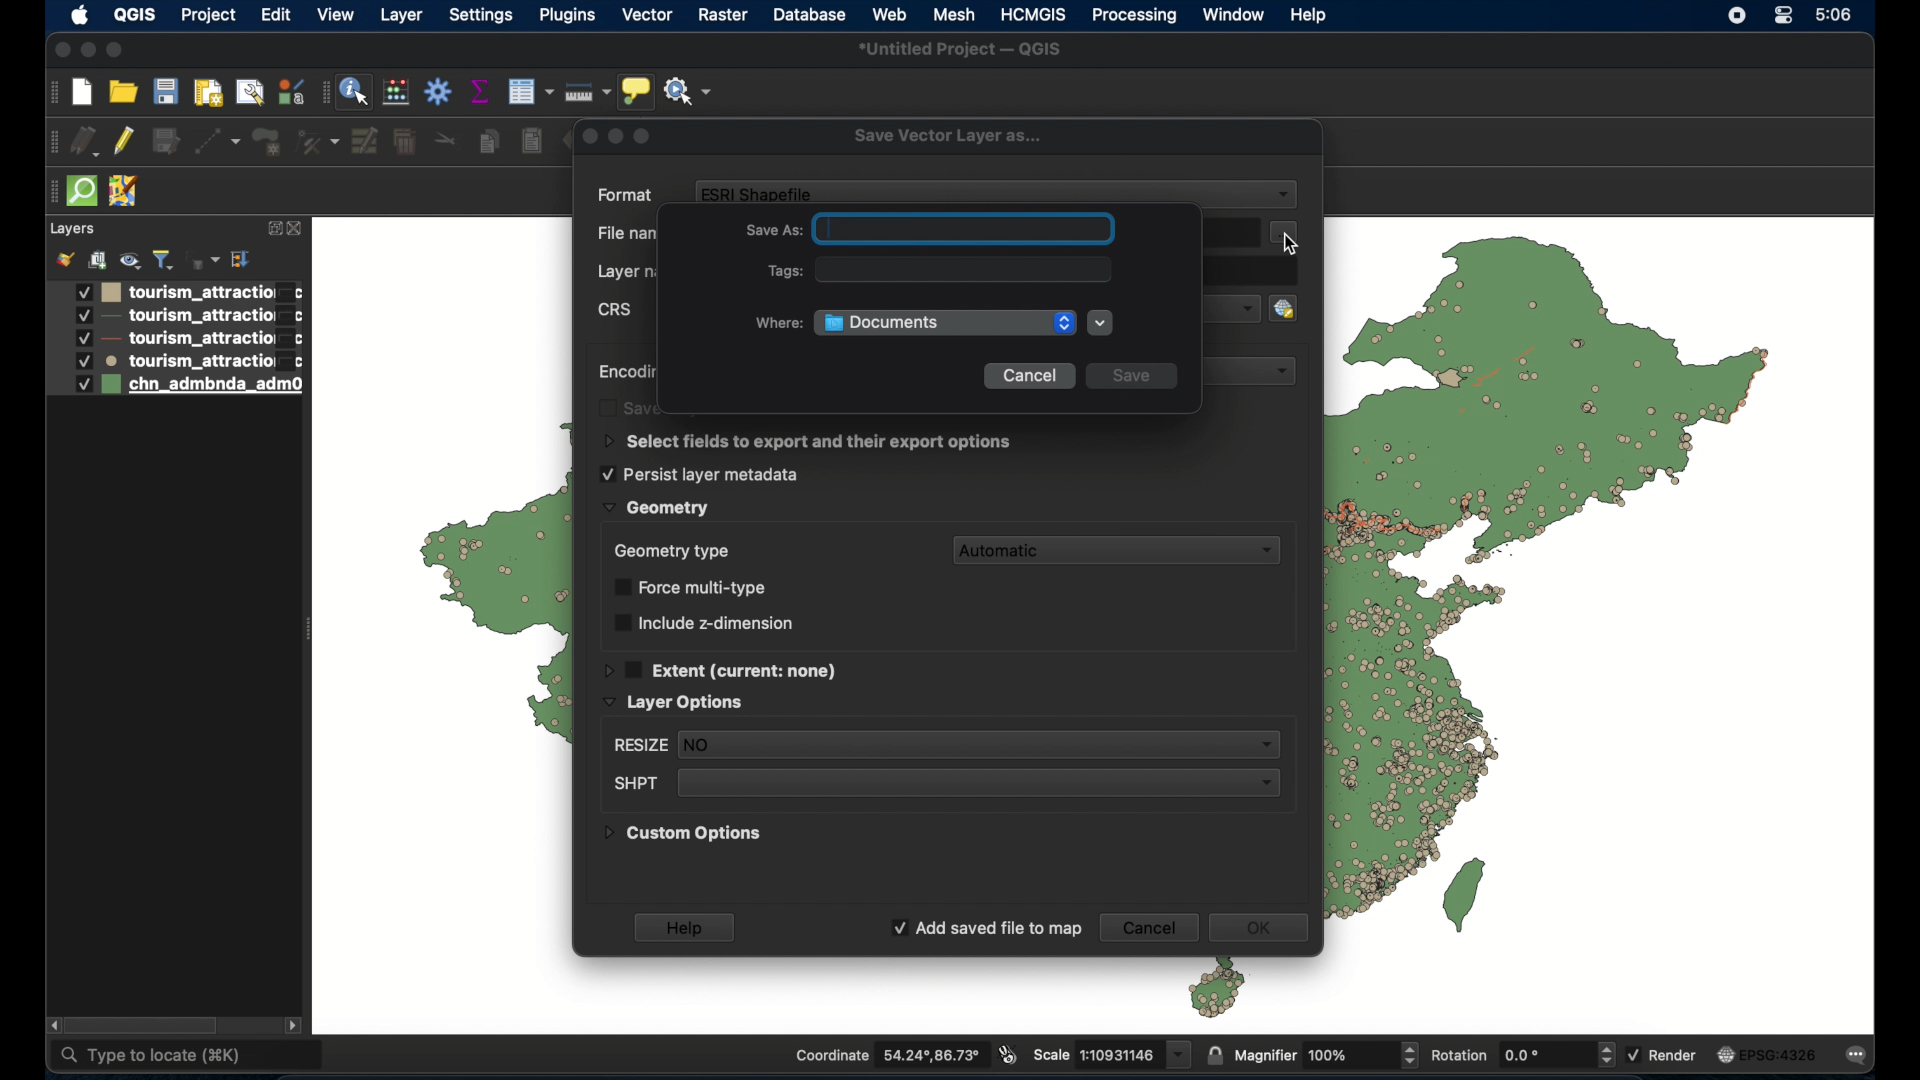 The height and width of the screenshot is (1080, 1920). Describe the element at coordinates (50, 143) in the screenshot. I see `drag handle` at that location.